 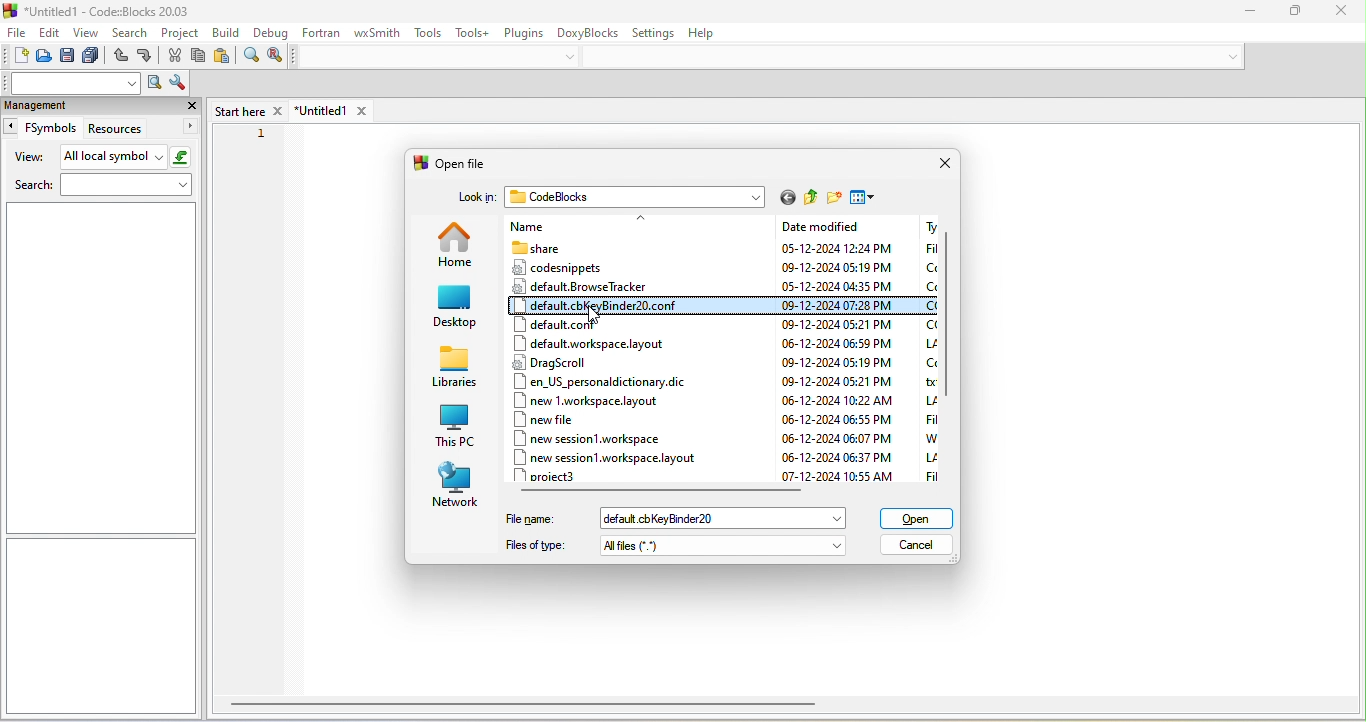 I want to click on start here, so click(x=245, y=107).